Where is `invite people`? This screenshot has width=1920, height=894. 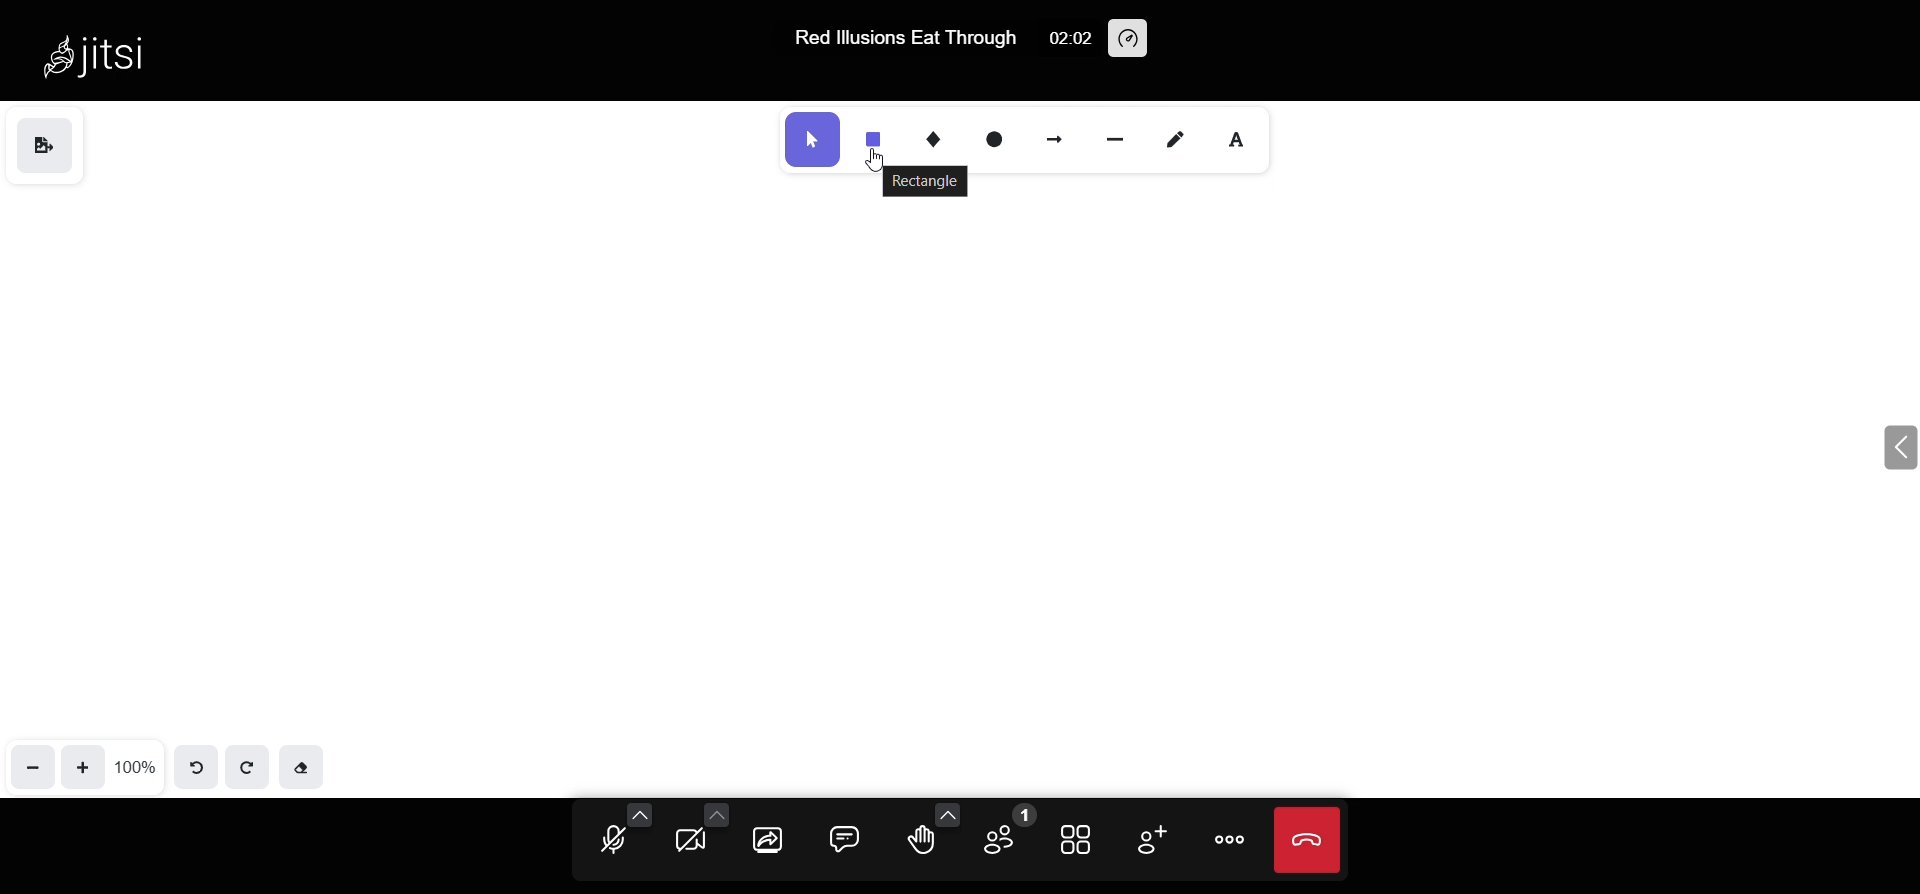
invite people is located at coordinates (1148, 840).